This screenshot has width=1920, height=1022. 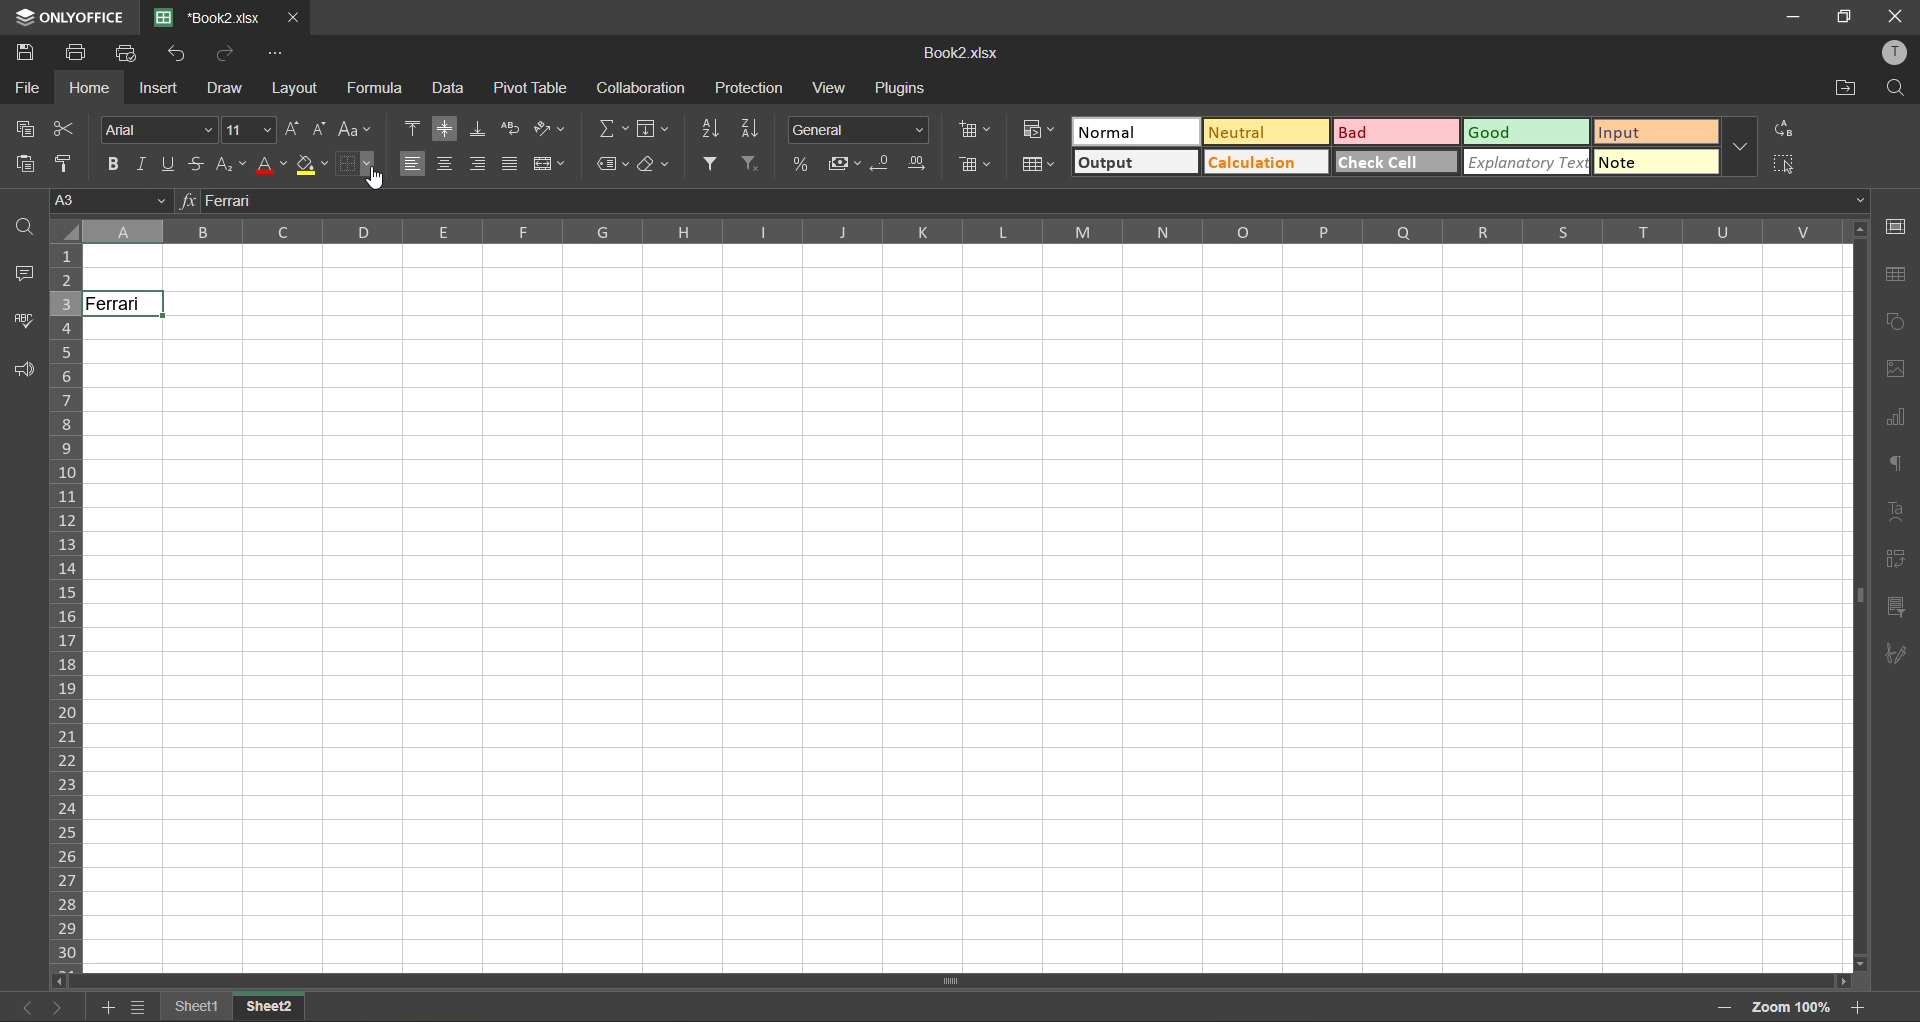 What do you see at coordinates (1861, 1007) in the screenshot?
I see `zoom in` at bounding box center [1861, 1007].